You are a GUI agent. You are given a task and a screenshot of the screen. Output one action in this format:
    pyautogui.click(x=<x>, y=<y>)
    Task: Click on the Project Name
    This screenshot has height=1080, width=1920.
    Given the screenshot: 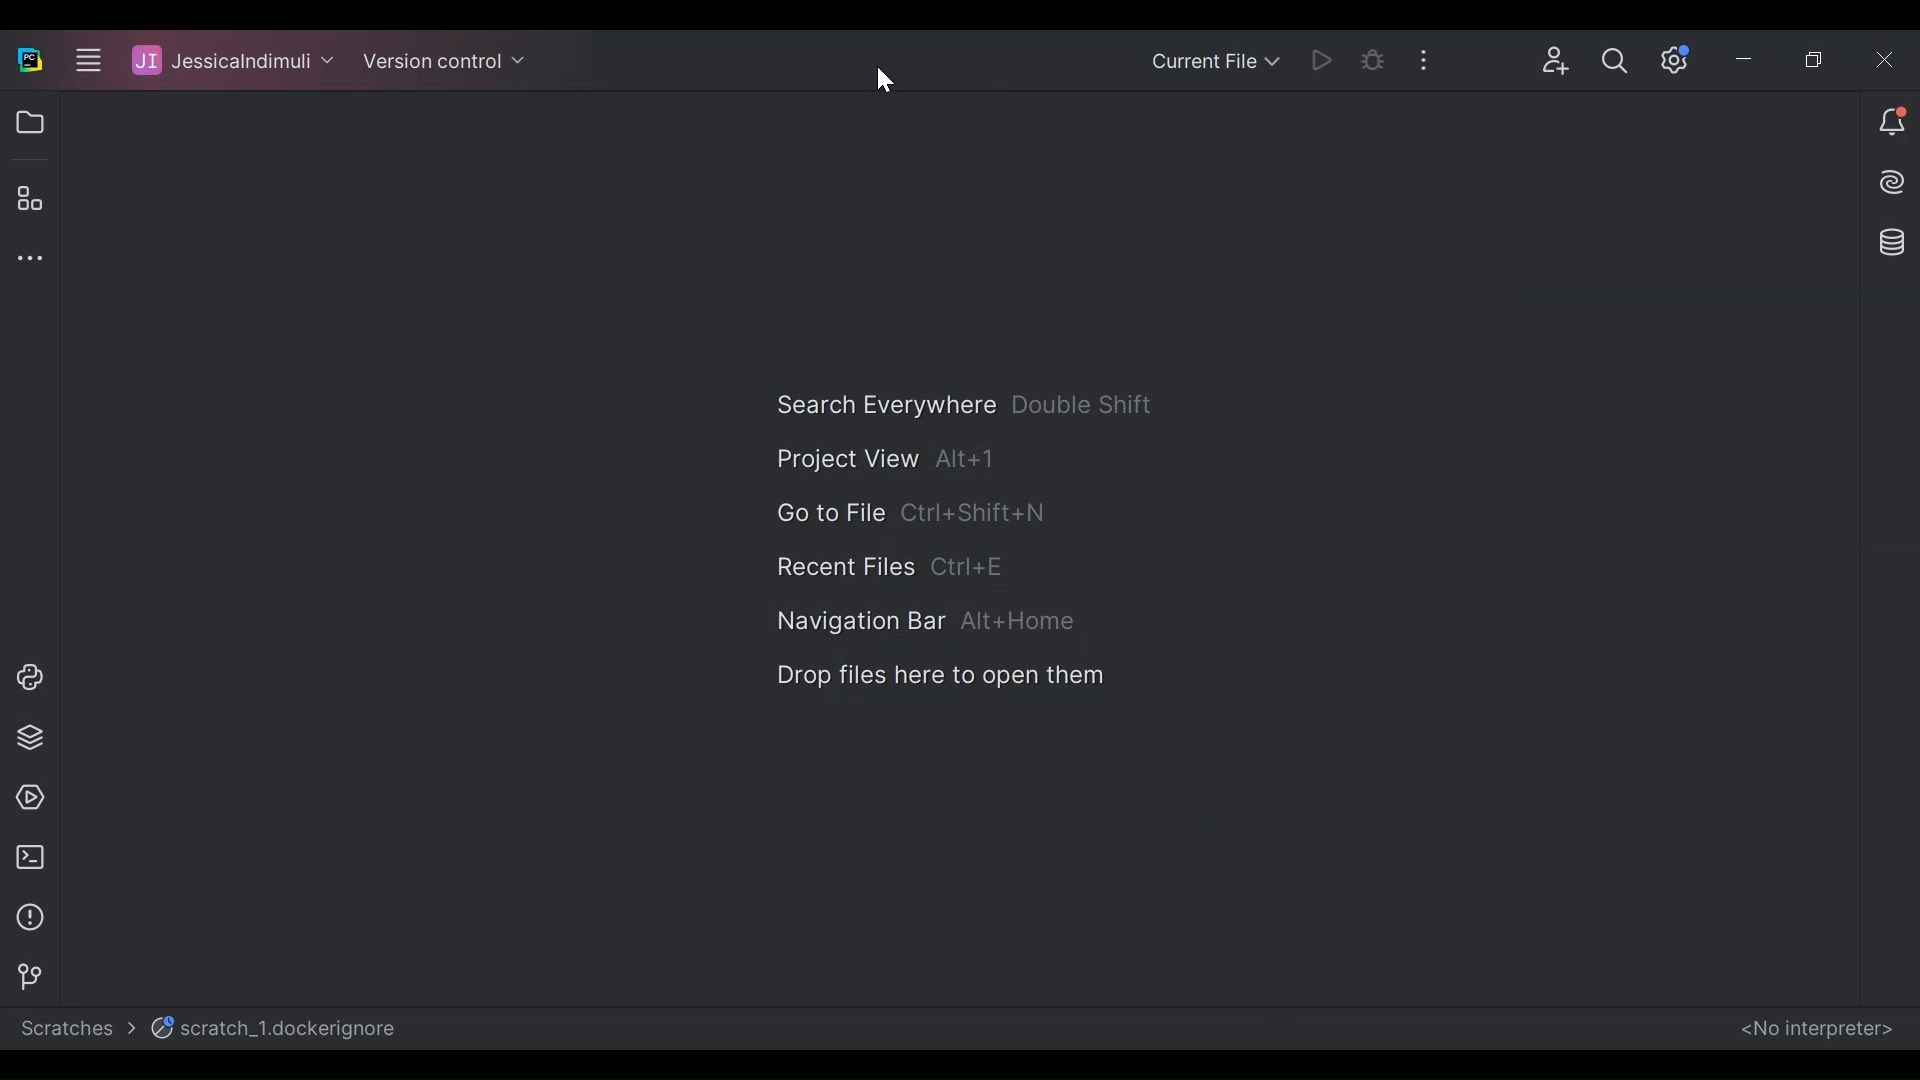 What is the action you would take?
    pyautogui.click(x=230, y=62)
    